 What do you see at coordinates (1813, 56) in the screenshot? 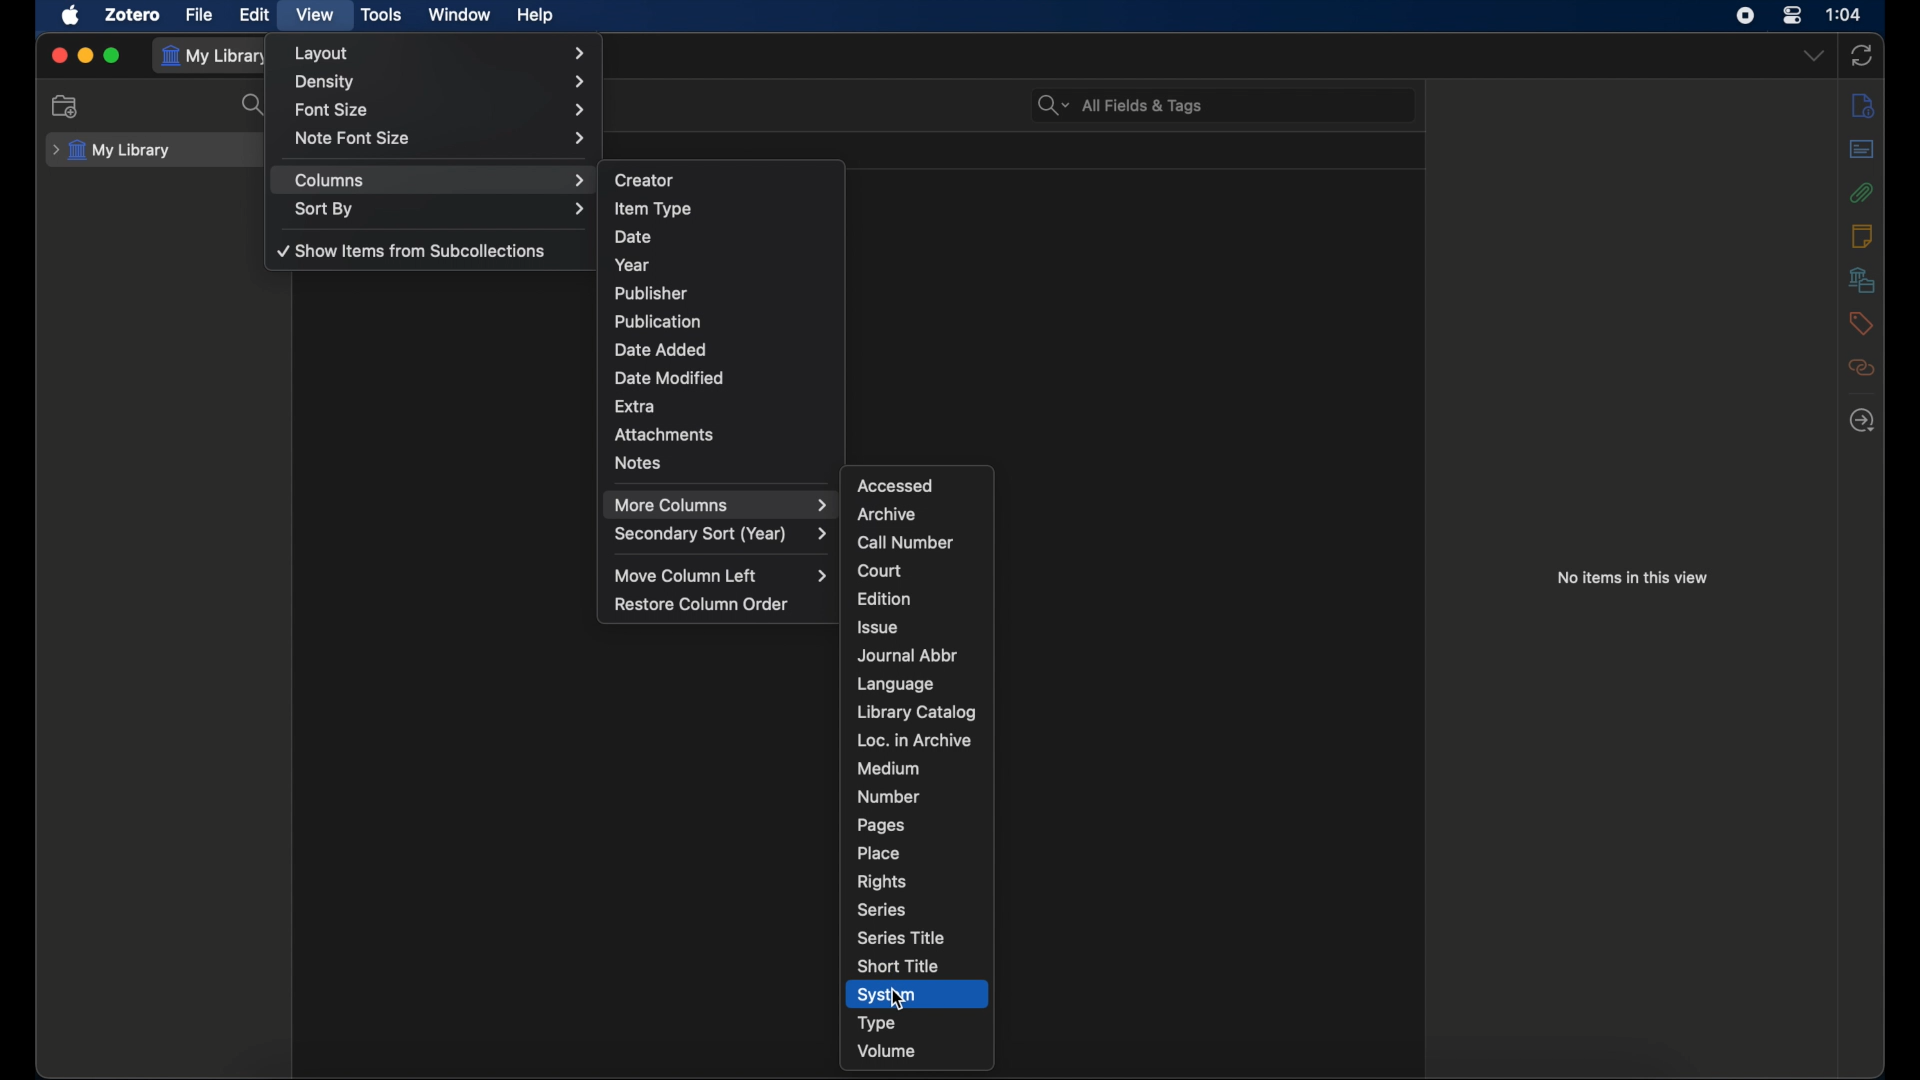
I see `dropdown` at bounding box center [1813, 56].